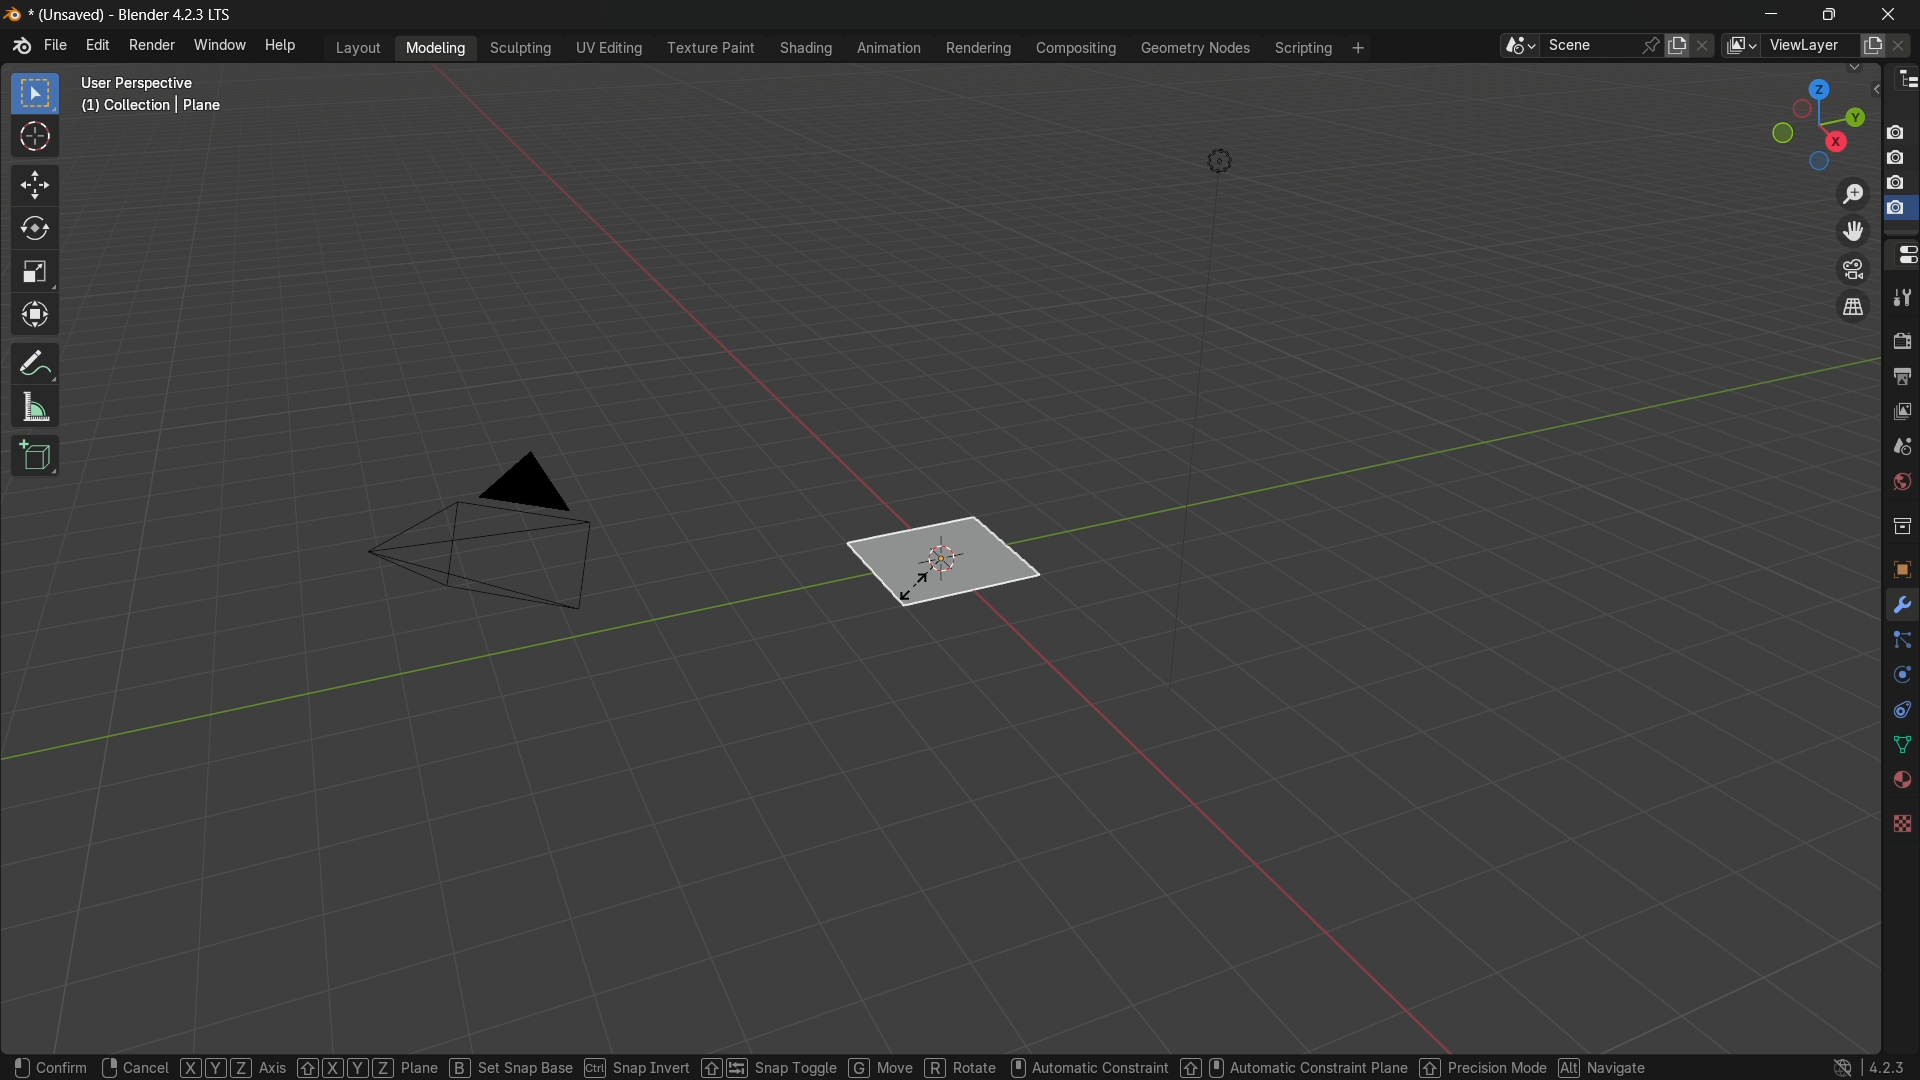 The width and height of the screenshot is (1920, 1080). Describe the element at coordinates (194, 109) in the screenshot. I see `user perspective (1) collection | plane` at that location.